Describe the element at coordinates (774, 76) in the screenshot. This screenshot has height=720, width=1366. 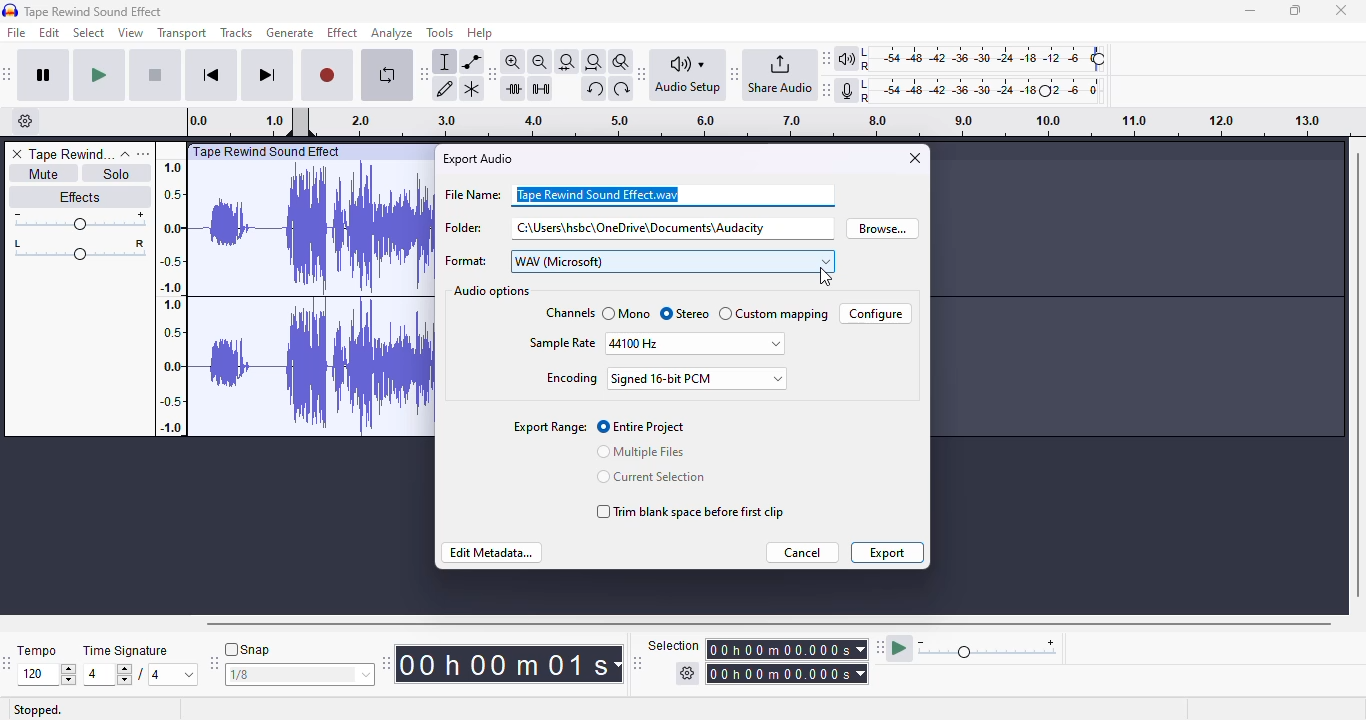
I see `audacity share audio toolbar` at that location.